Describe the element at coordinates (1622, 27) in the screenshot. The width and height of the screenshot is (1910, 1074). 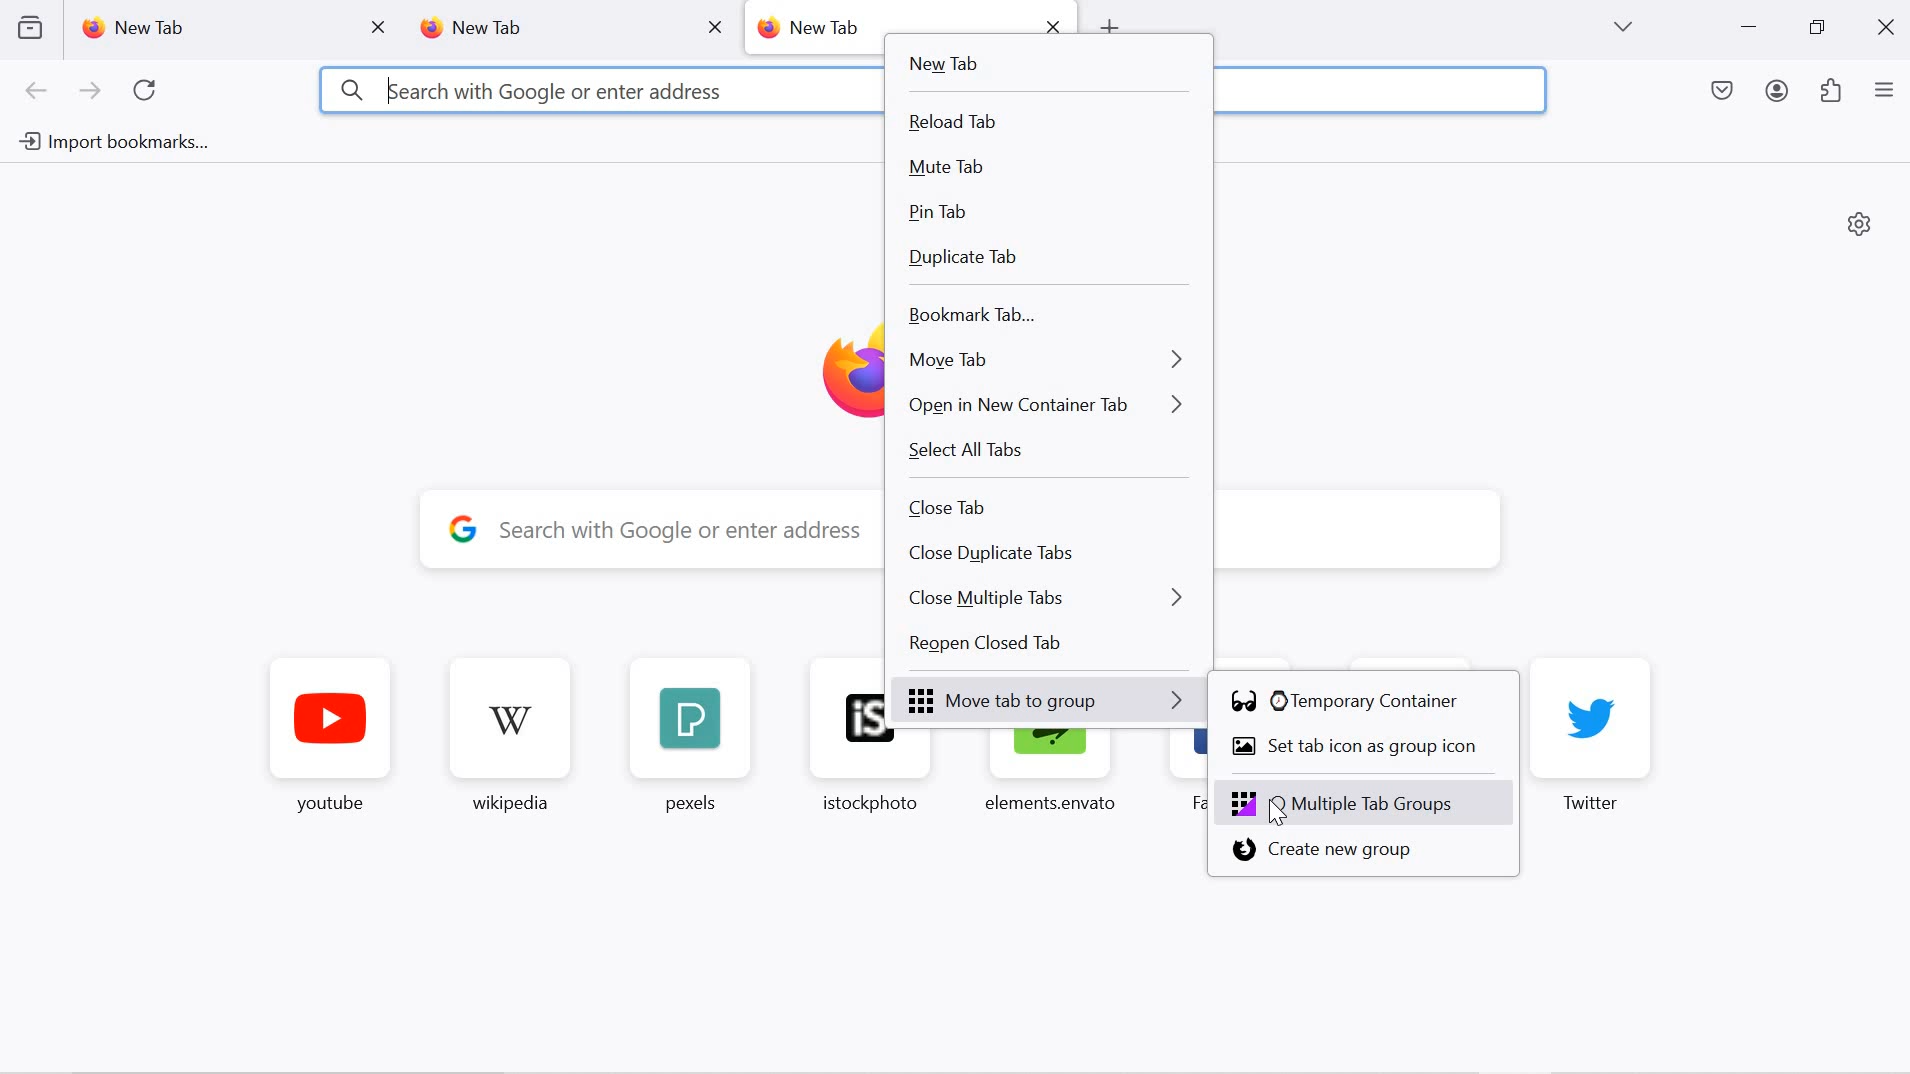
I see `list all tabs` at that location.